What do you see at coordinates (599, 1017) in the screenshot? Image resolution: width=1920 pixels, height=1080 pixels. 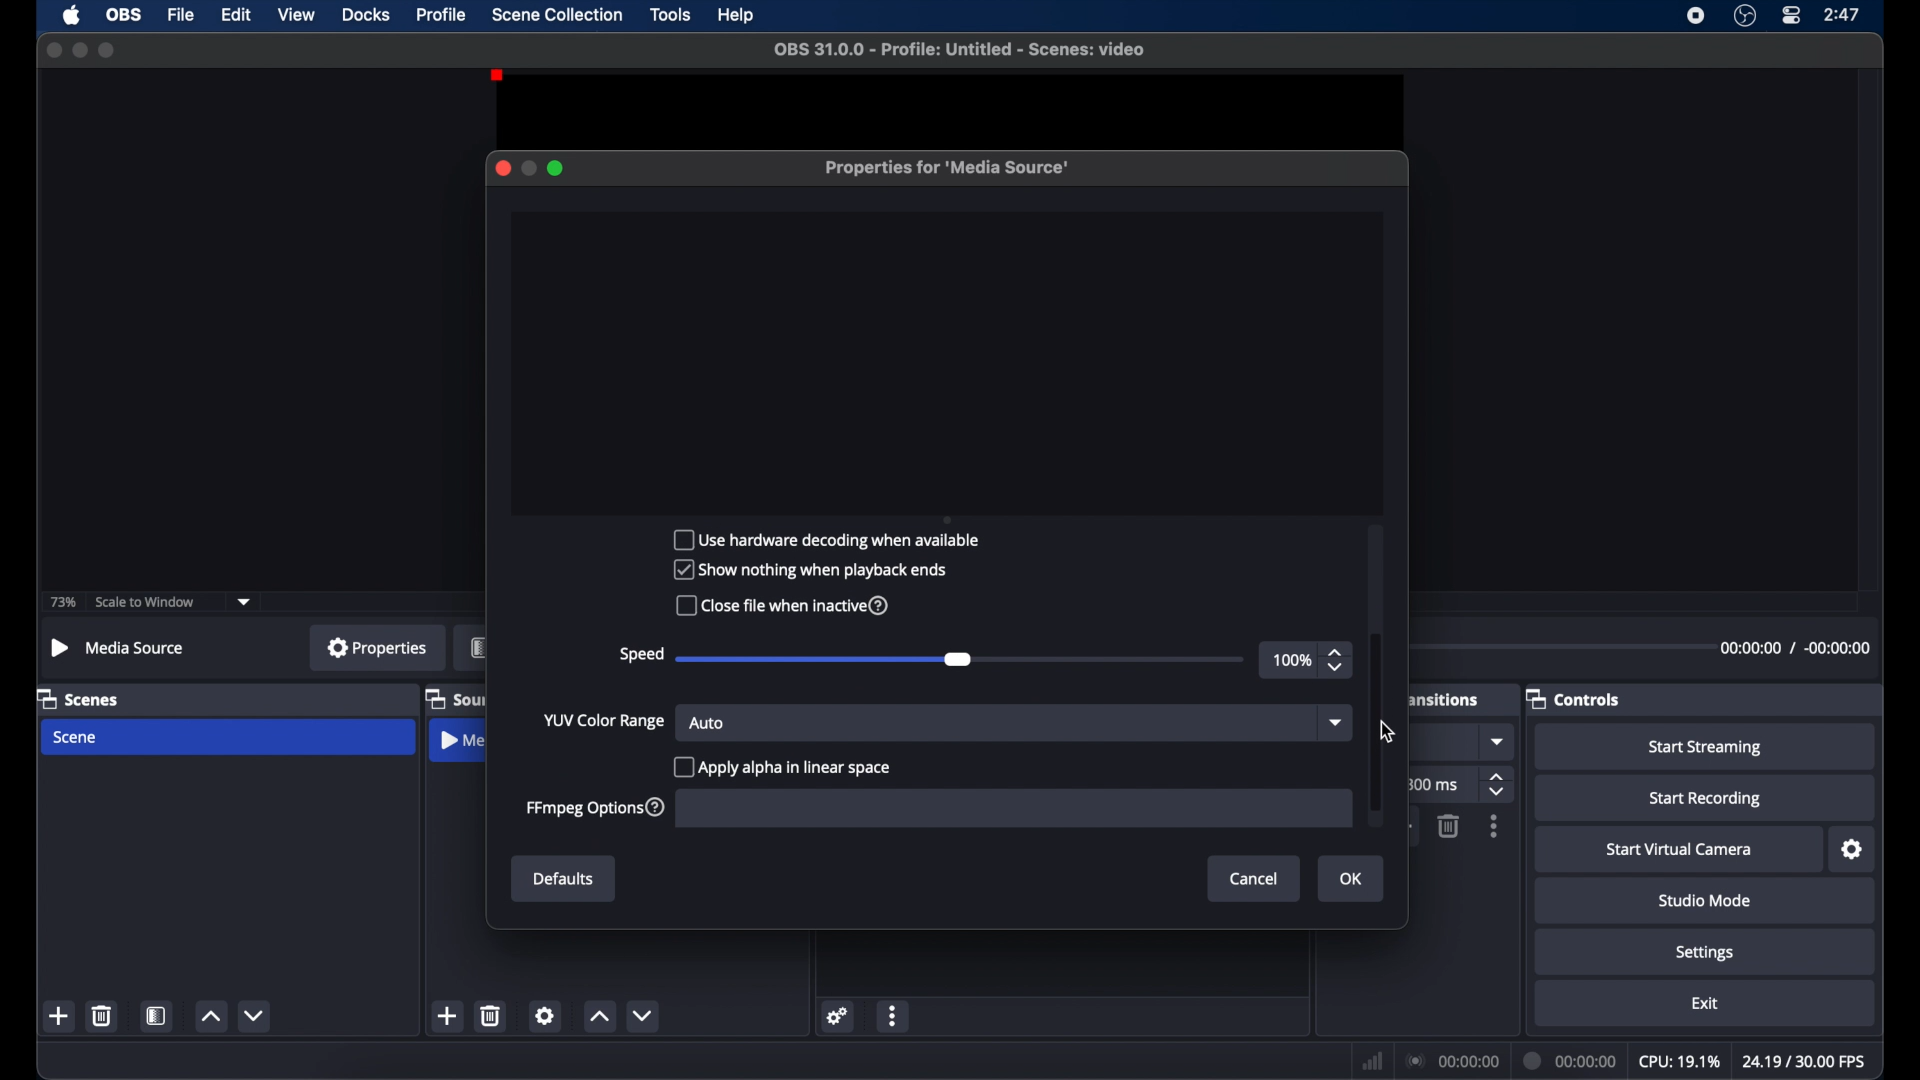 I see `increment button` at bounding box center [599, 1017].